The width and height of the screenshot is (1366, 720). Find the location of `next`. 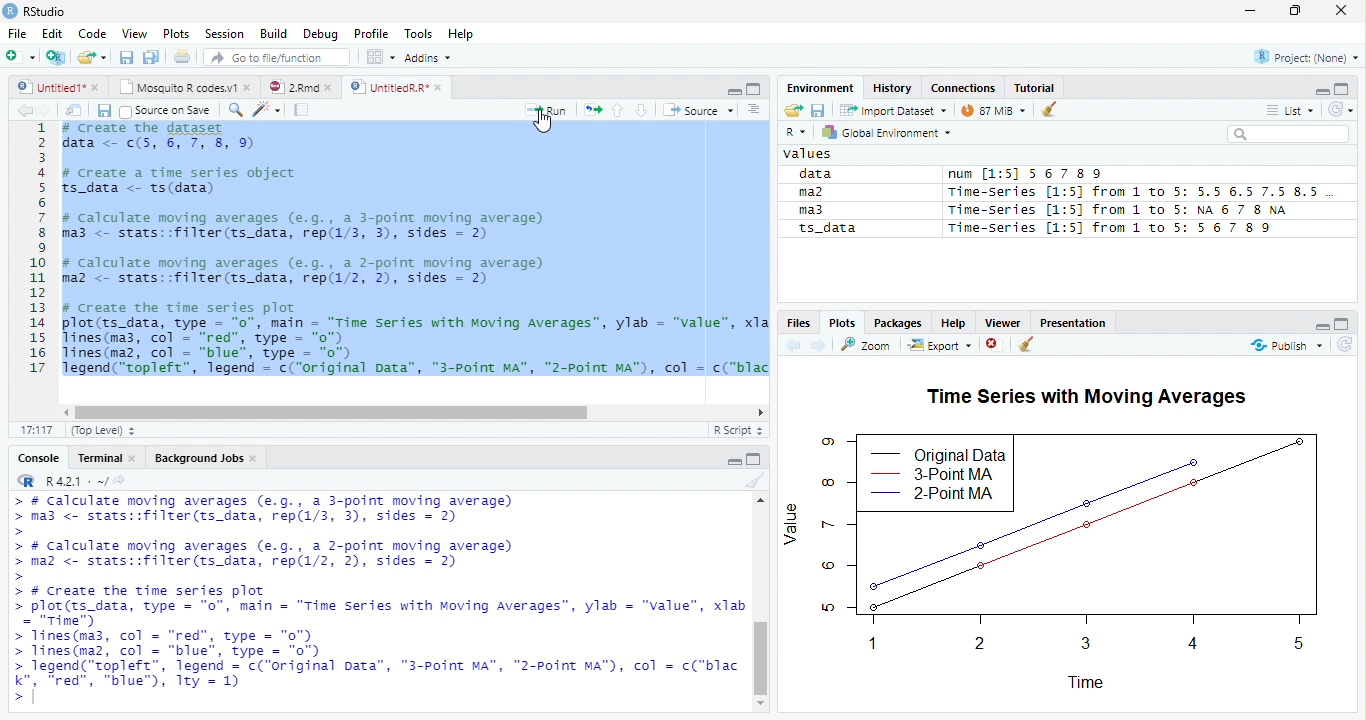

next is located at coordinates (48, 111).